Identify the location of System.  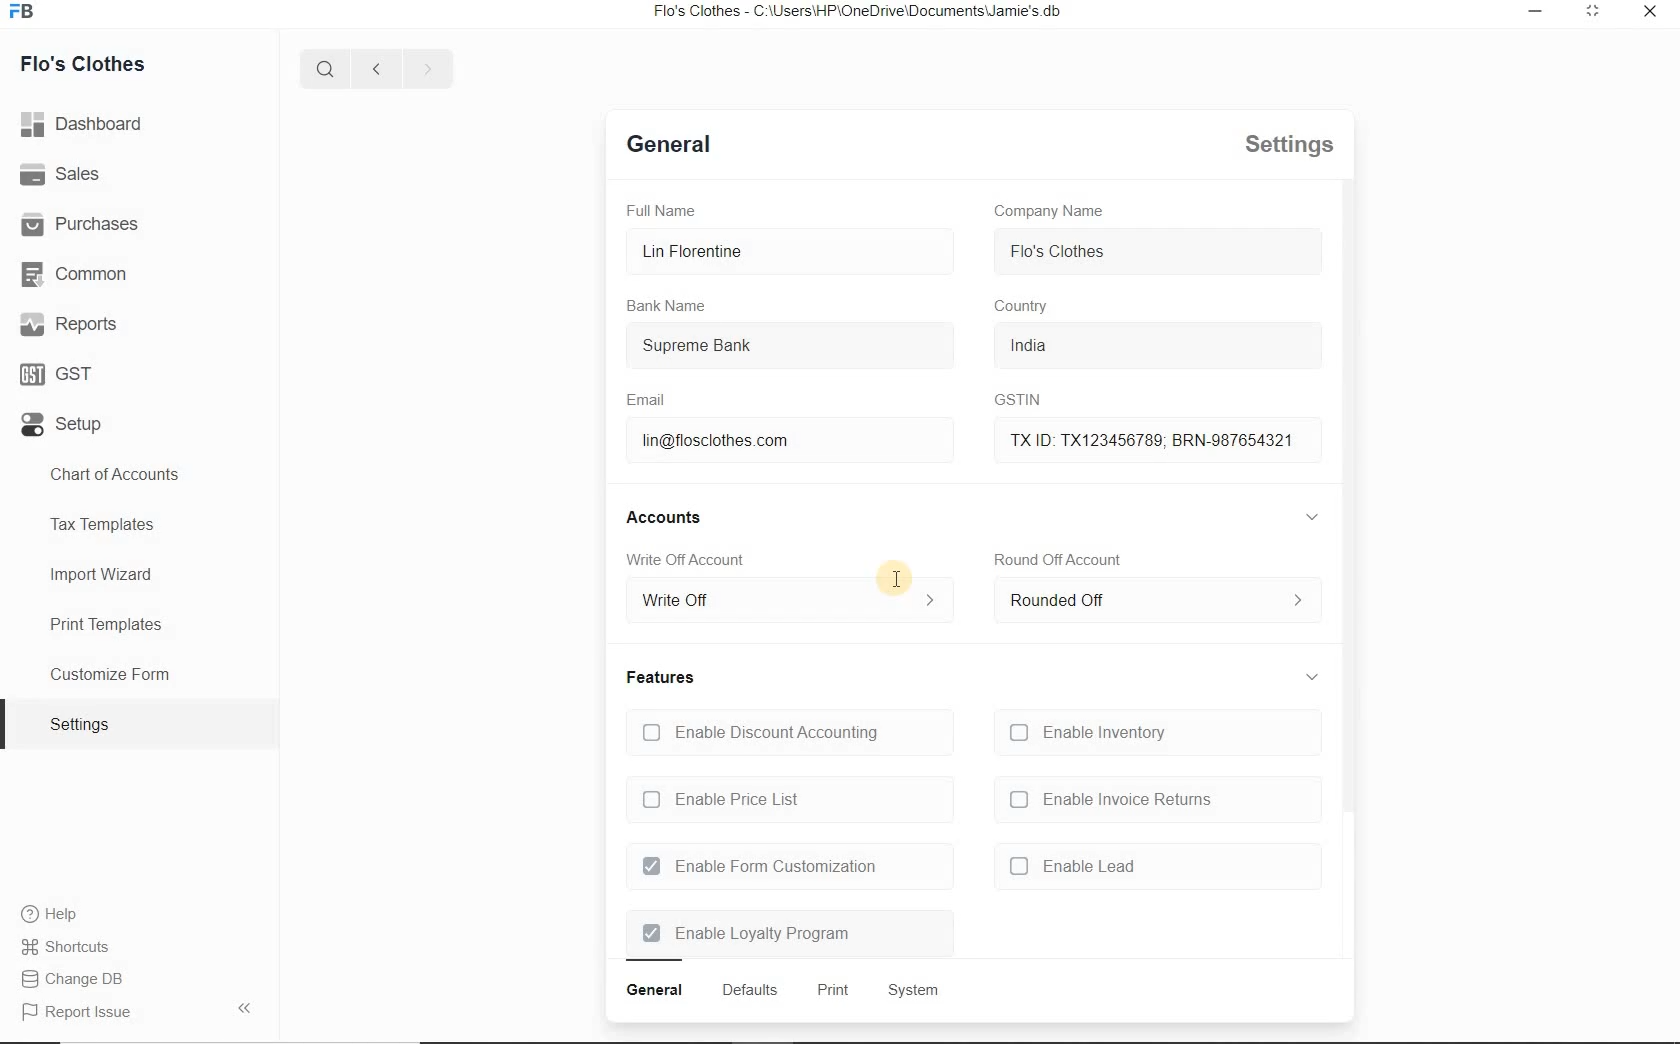
(917, 991).